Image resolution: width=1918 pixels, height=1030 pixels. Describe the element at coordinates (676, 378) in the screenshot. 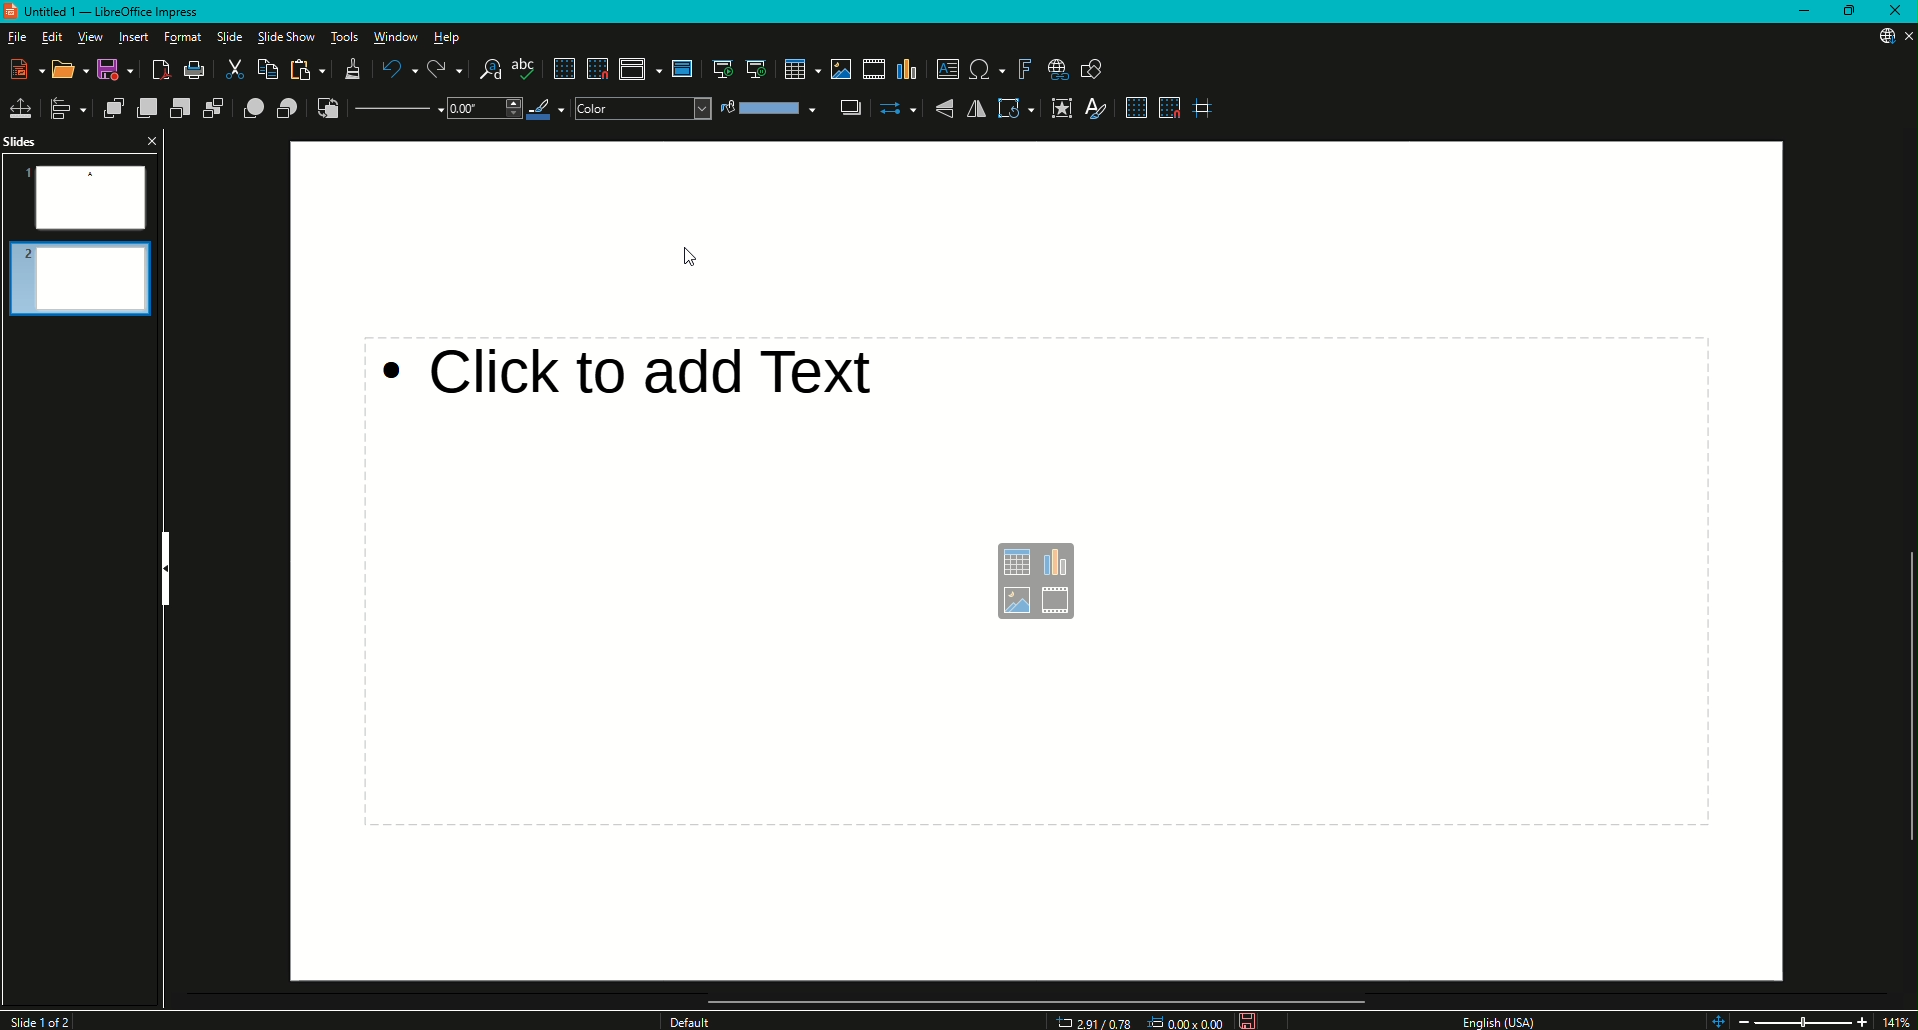

I see `Click to add text` at that location.